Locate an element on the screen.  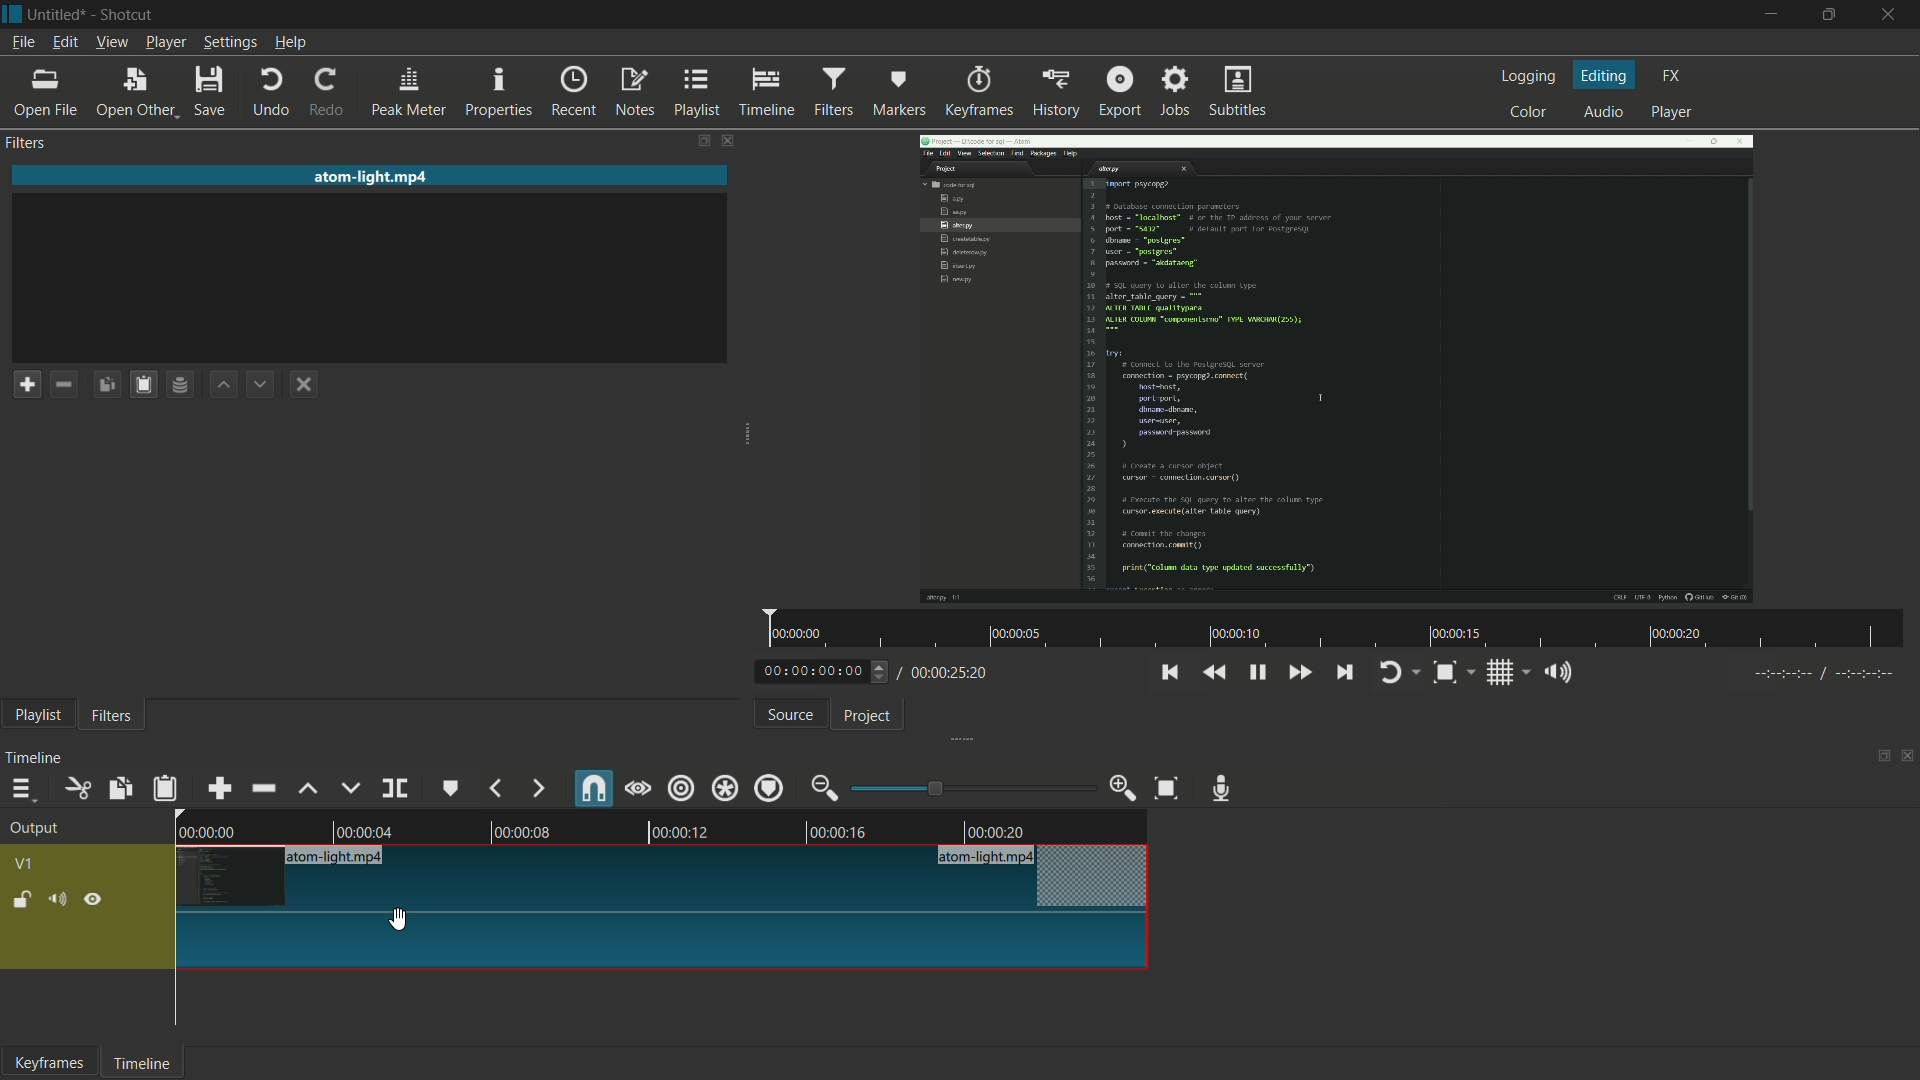
append is located at coordinates (220, 790).